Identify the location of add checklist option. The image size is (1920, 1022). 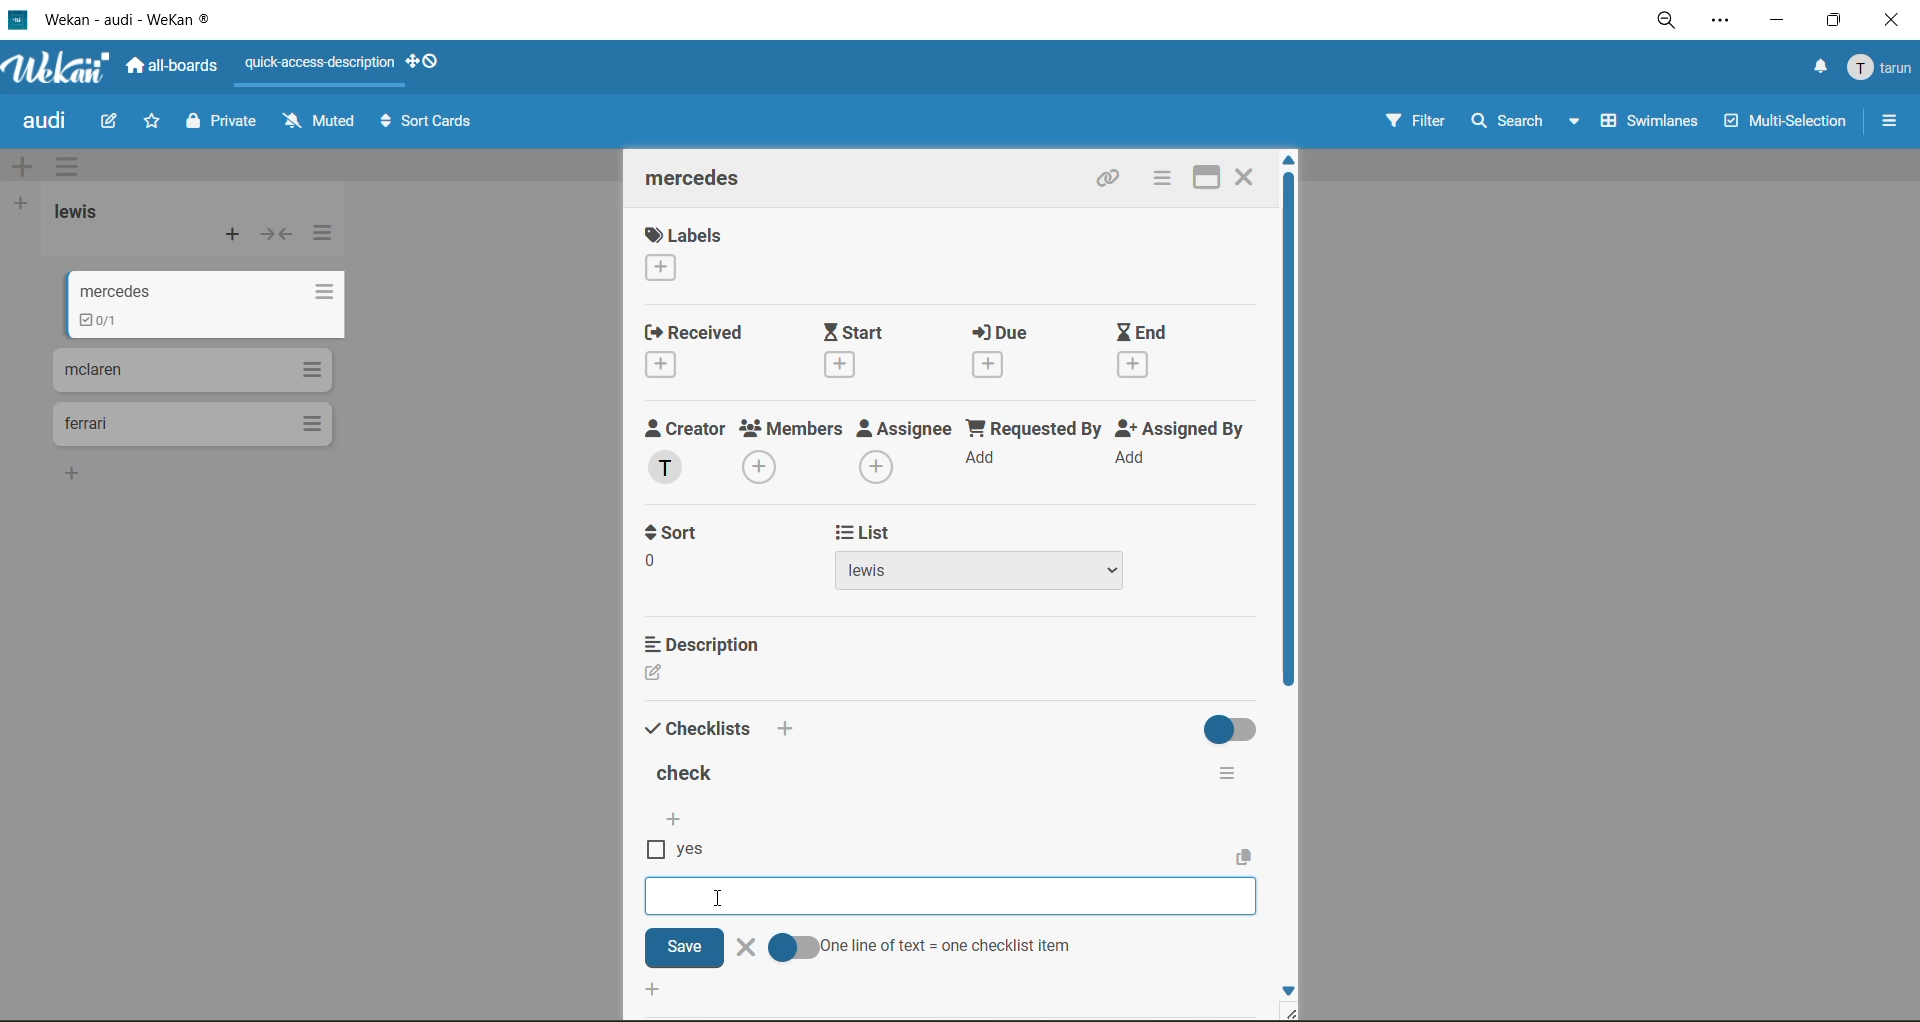
(960, 895).